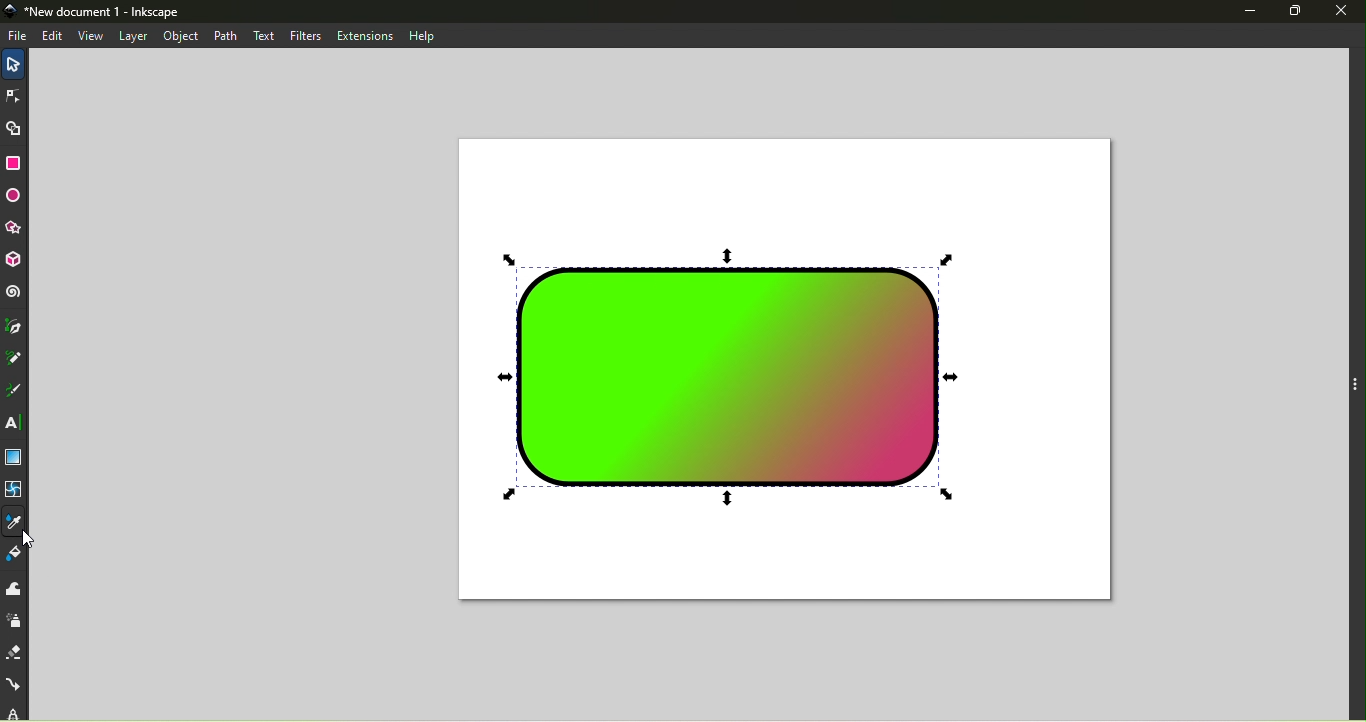 This screenshot has width=1366, height=722. What do you see at coordinates (54, 35) in the screenshot?
I see `edit` at bounding box center [54, 35].